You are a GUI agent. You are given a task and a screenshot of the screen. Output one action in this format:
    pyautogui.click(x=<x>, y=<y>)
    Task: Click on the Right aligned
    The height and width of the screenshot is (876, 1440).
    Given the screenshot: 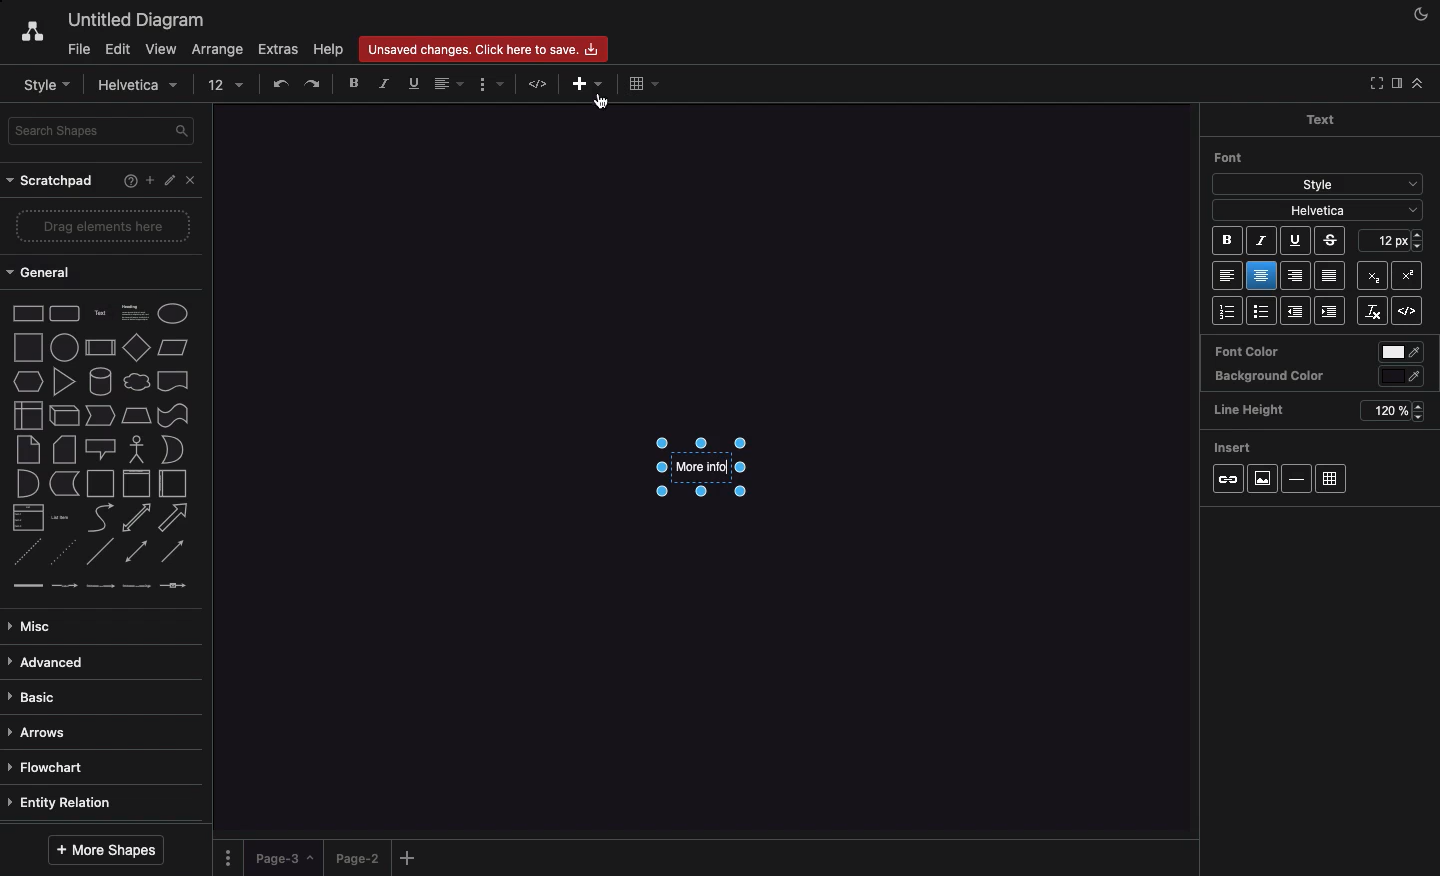 What is the action you would take?
    pyautogui.click(x=1296, y=277)
    